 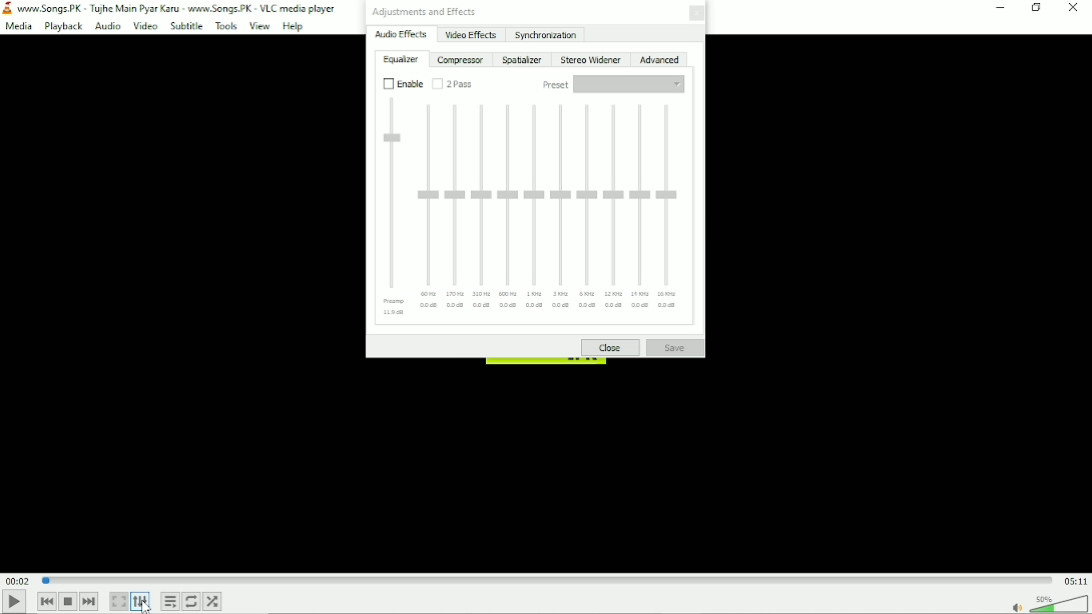 I want to click on Video, so click(x=145, y=26).